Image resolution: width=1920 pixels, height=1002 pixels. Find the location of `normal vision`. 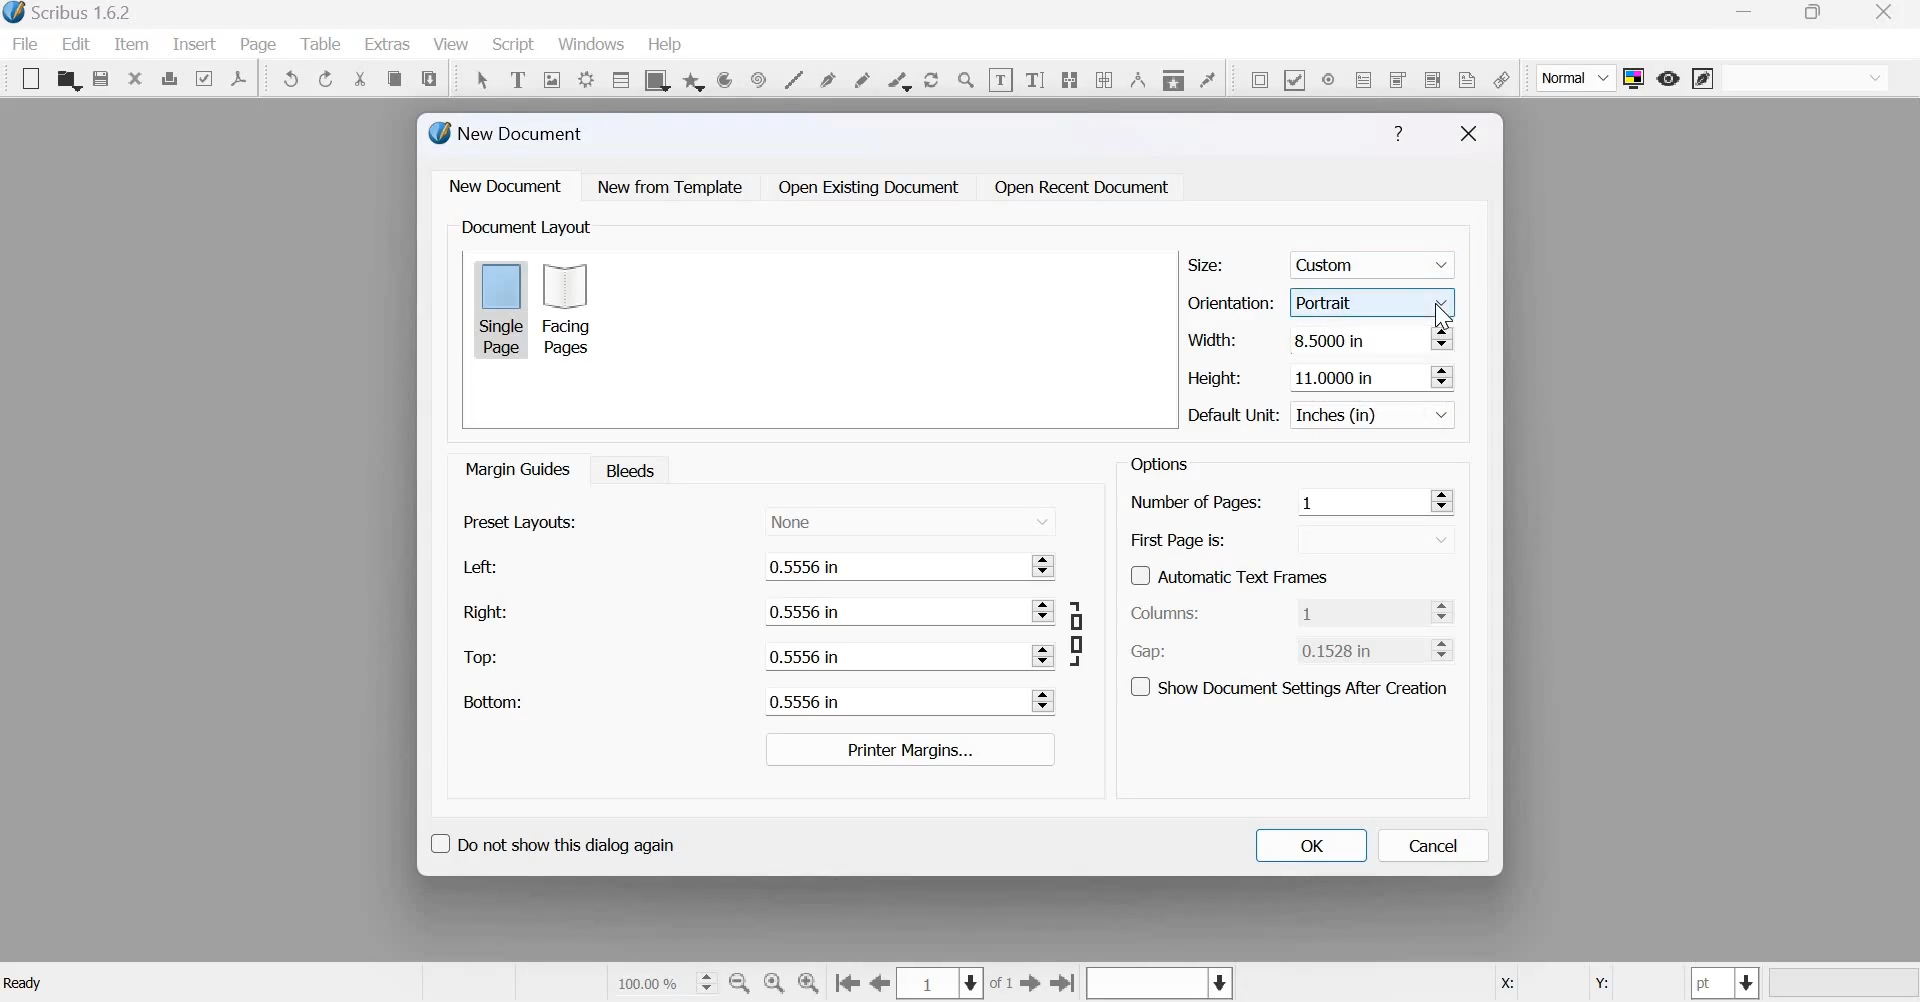

normal vision is located at coordinates (1806, 78).